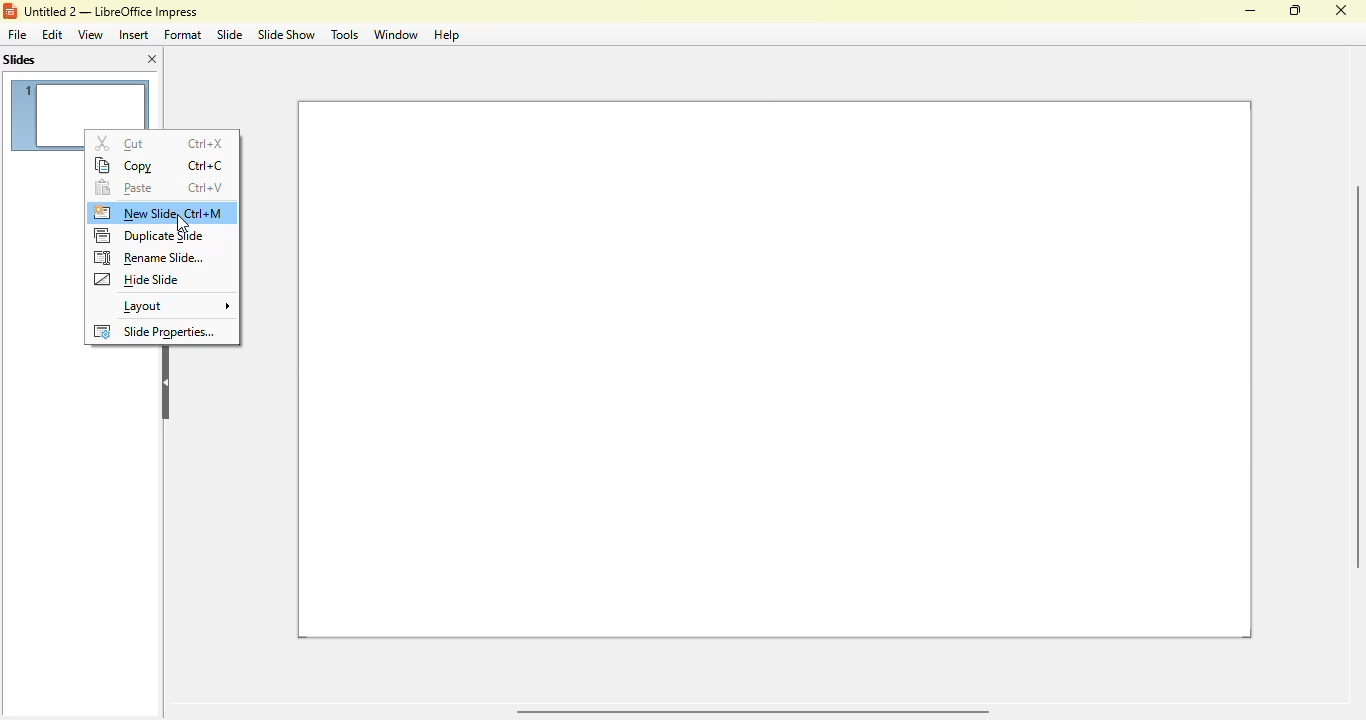 This screenshot has height=720, width=1366. I want to click on paste, so click(126, 188).